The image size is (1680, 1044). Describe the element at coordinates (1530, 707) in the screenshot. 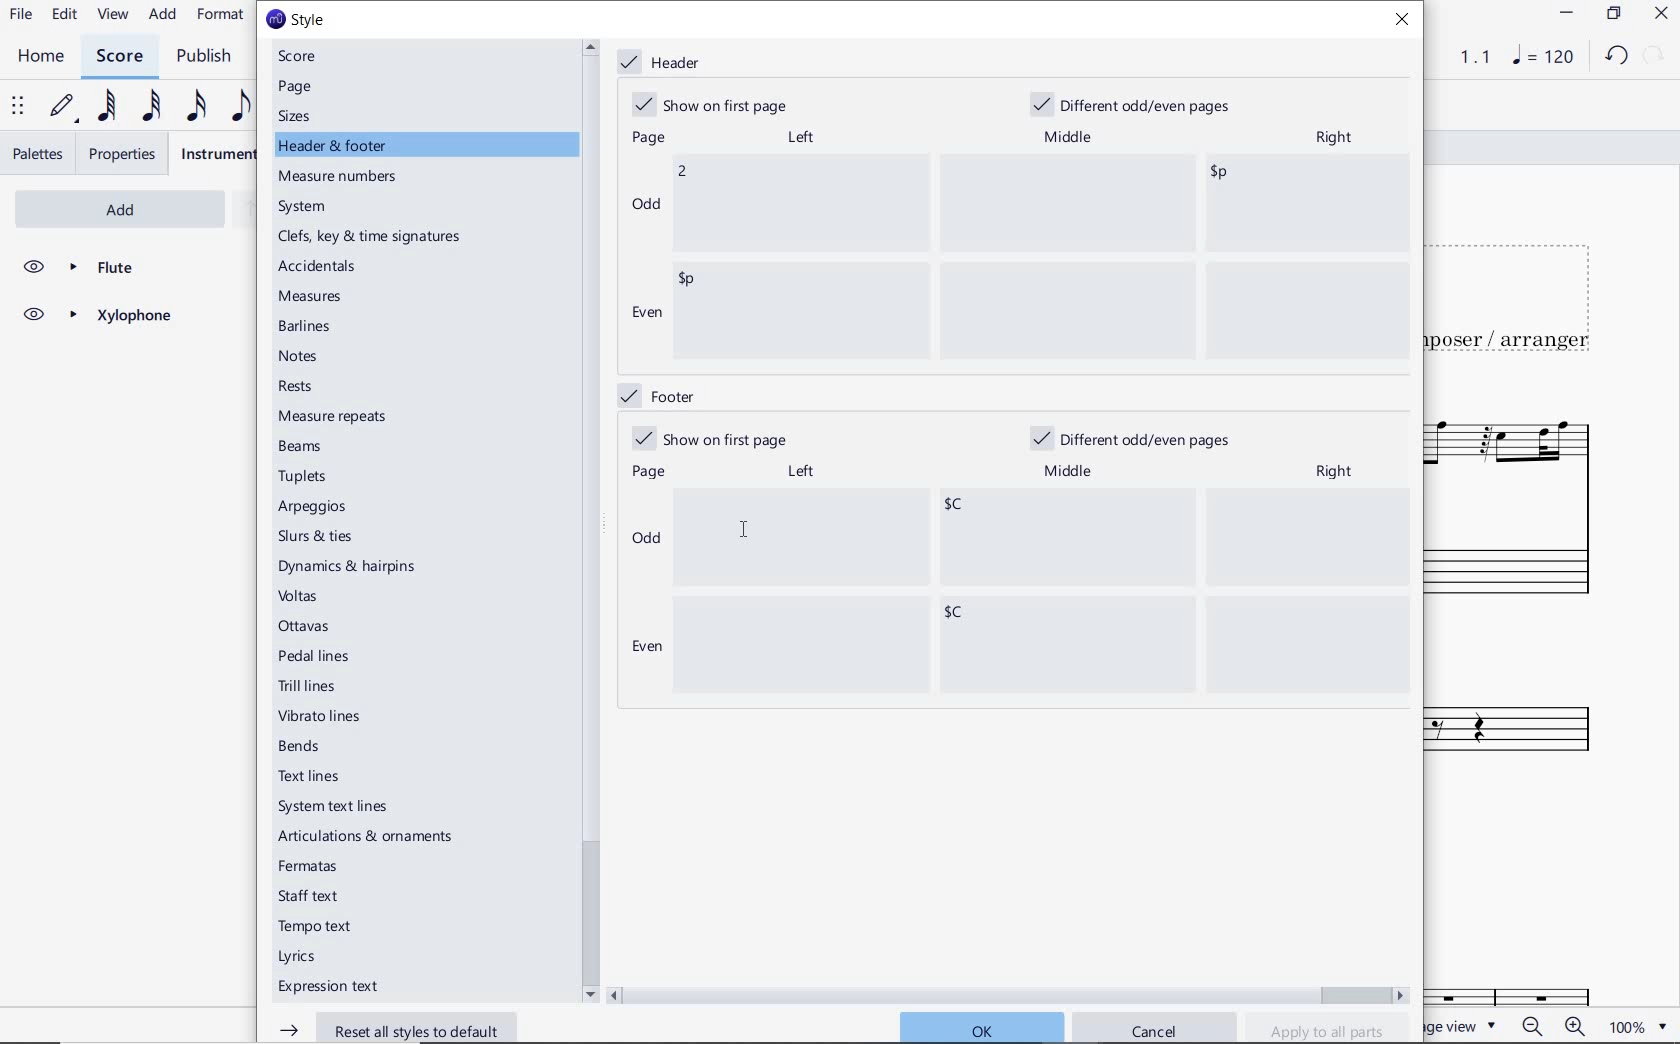

I see `Xylophone` at that location.